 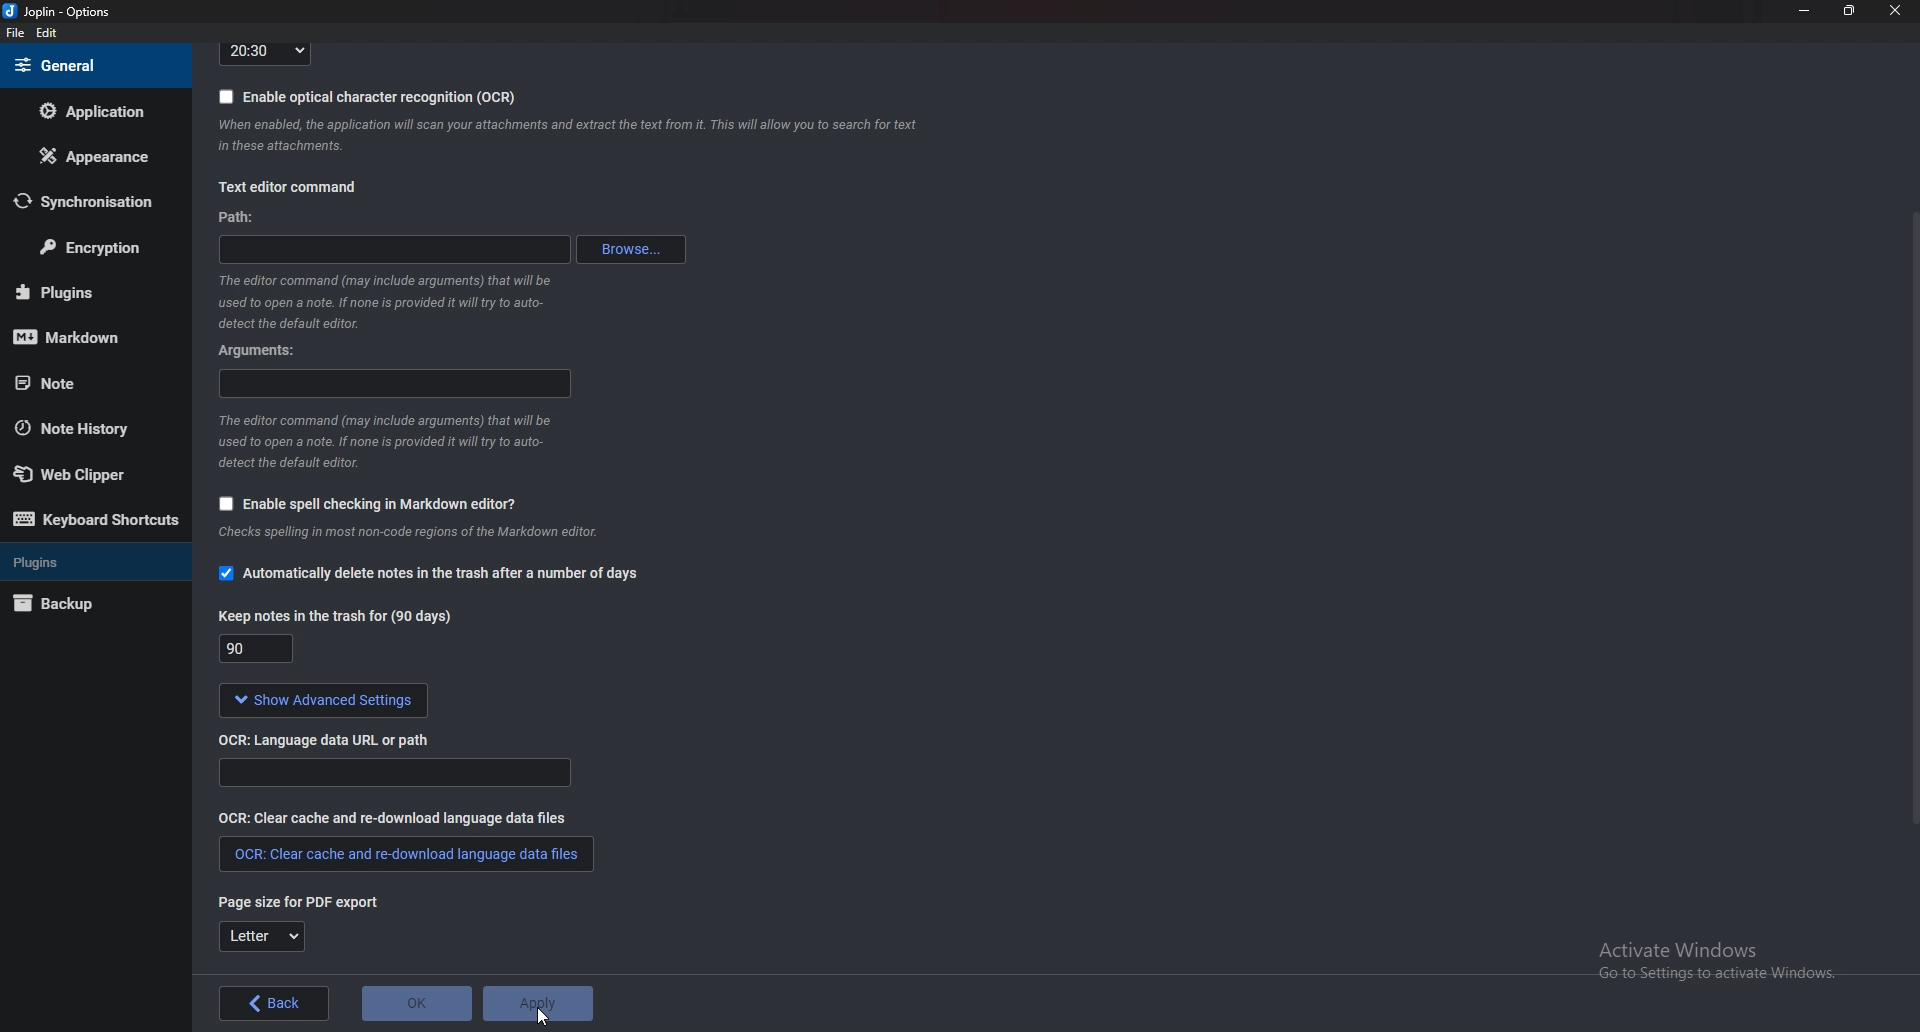 I want to click on Letter, so click(x=262, y=939).